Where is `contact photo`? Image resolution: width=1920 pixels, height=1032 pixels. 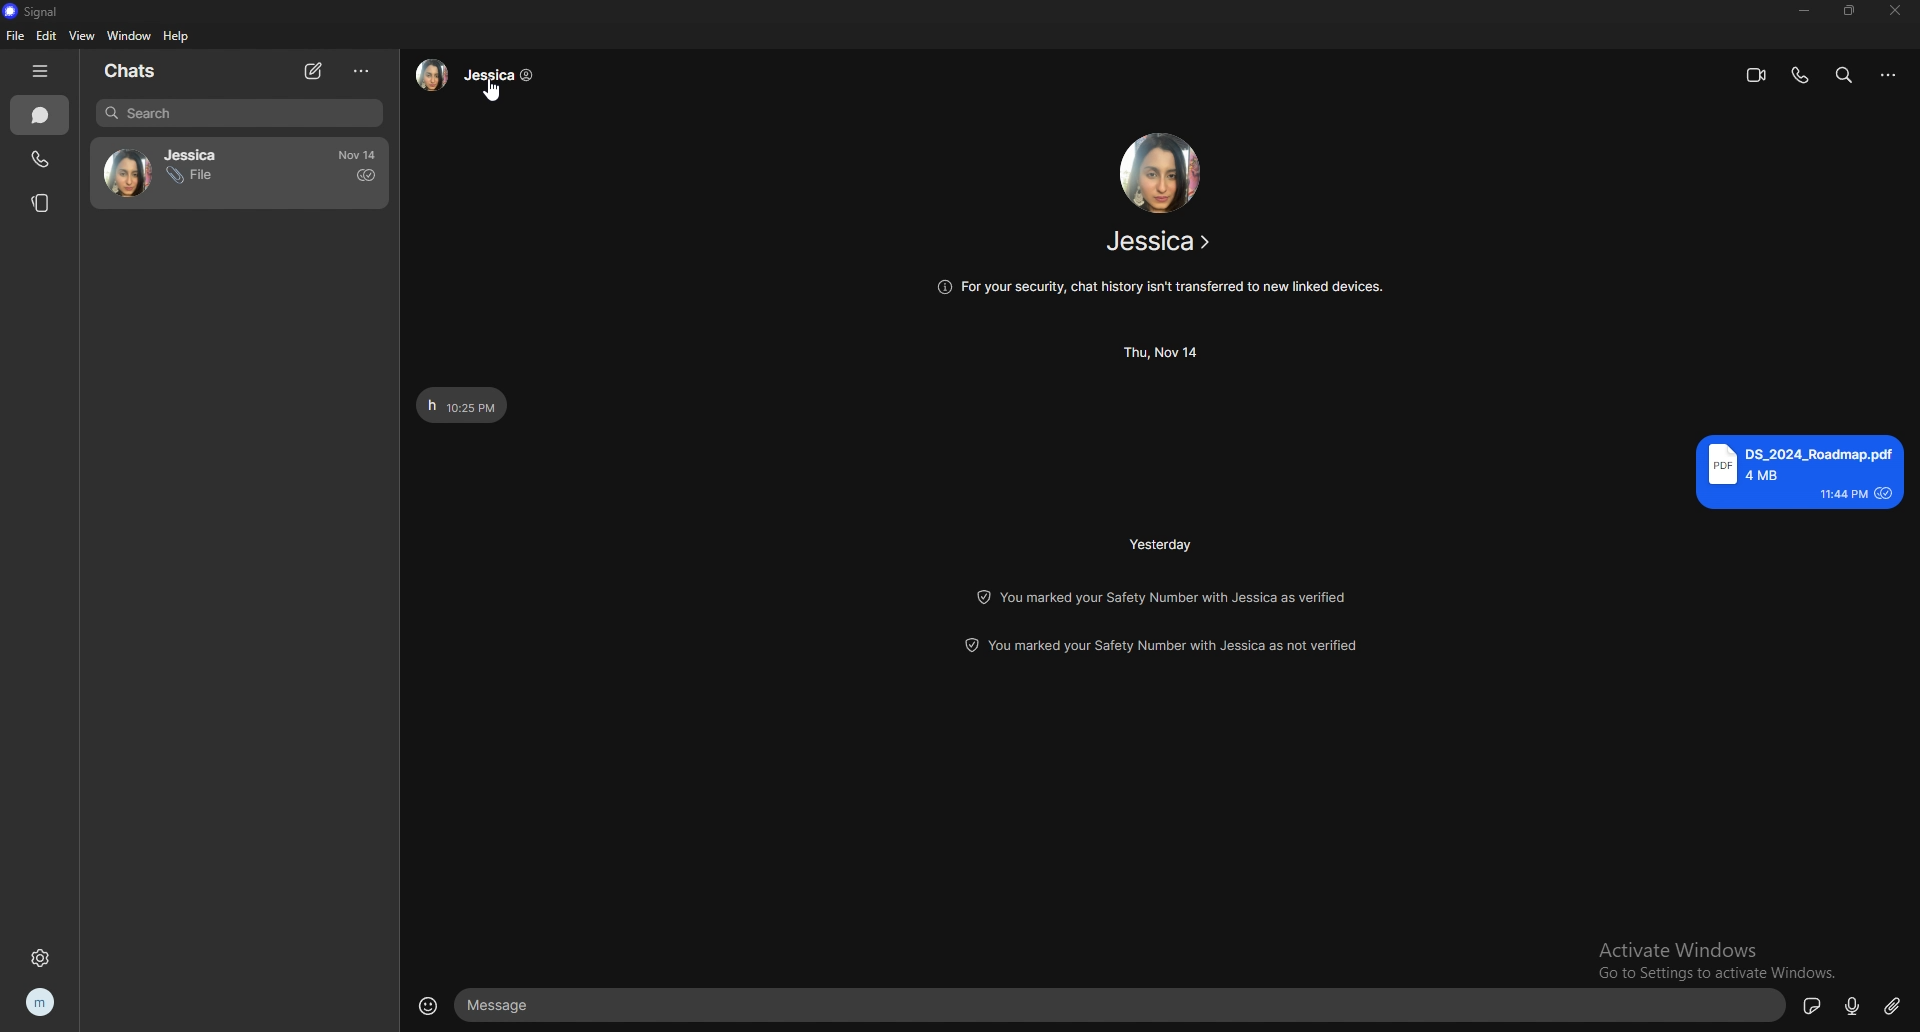
contact photo is located at coordinates (1162, 172).